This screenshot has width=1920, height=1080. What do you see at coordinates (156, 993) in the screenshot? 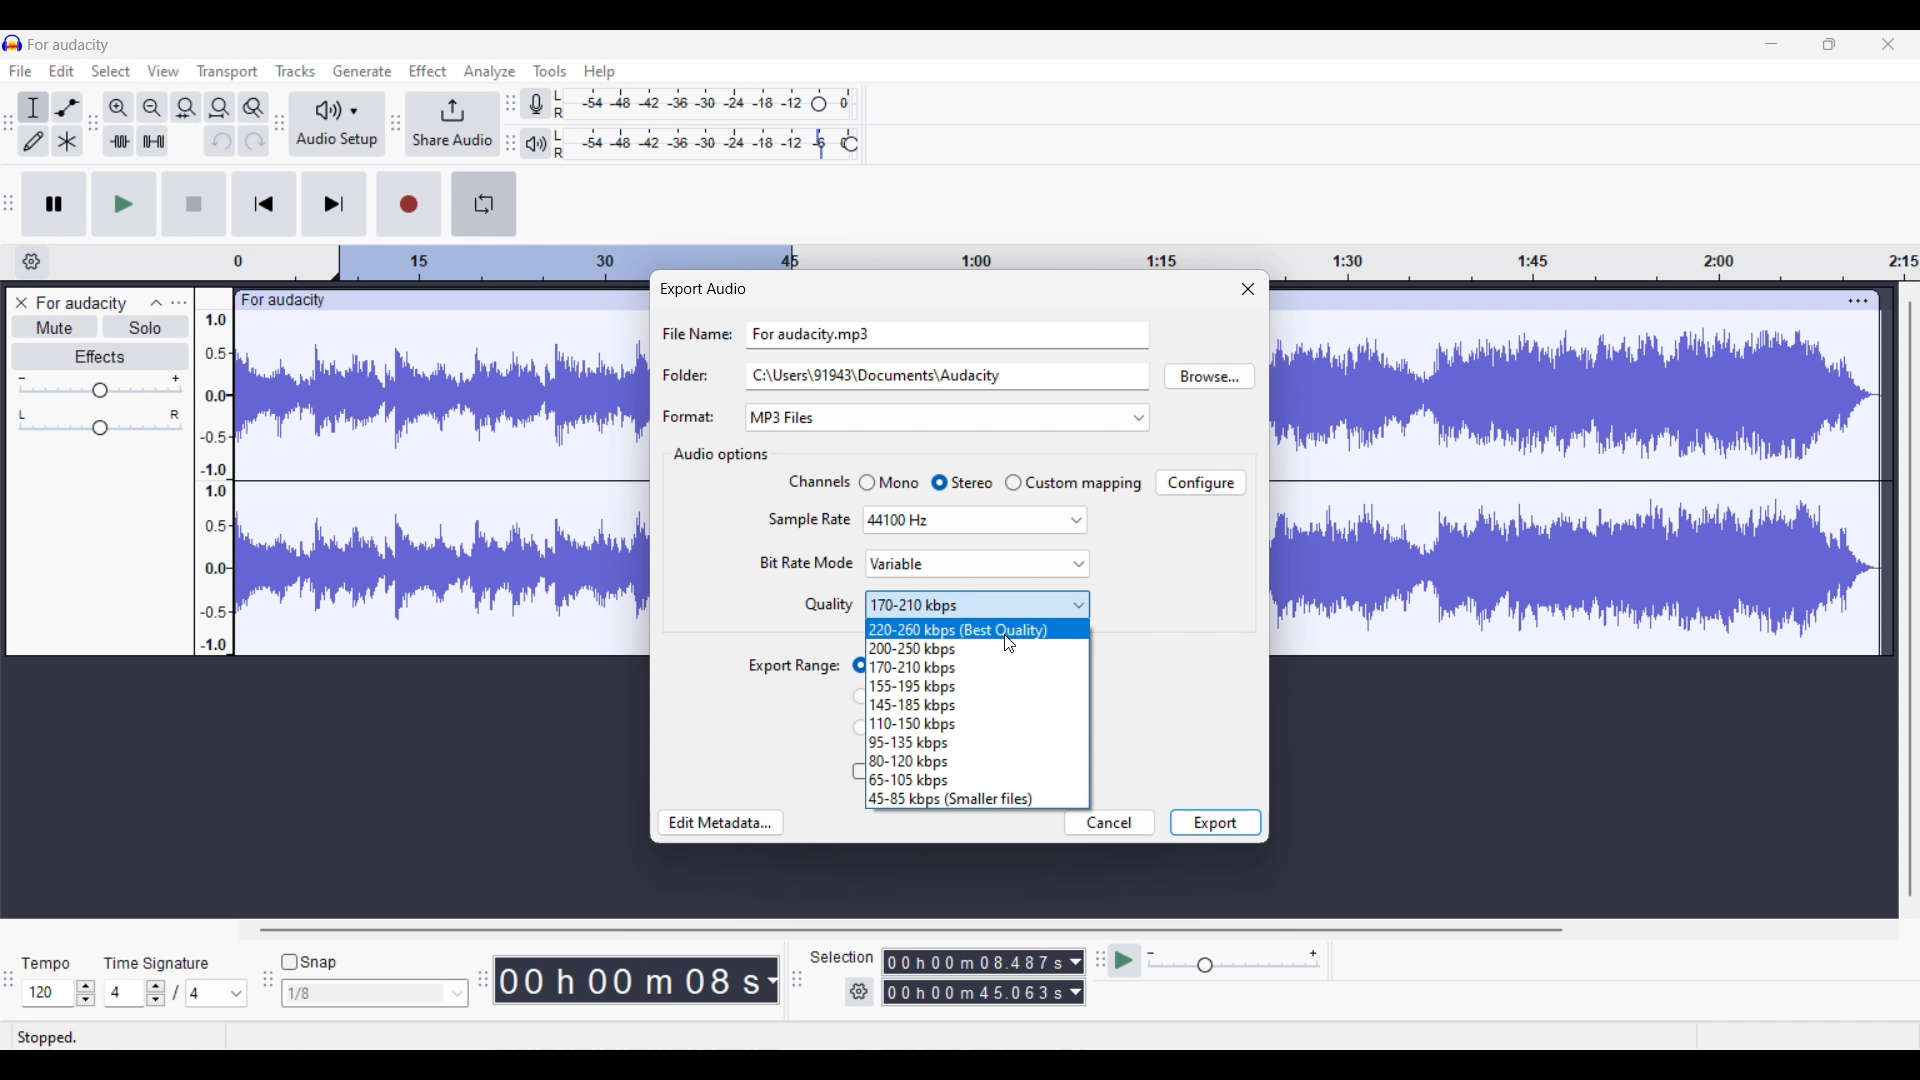
I see `Increase/Decrease number` at bounding box center [156, 993].